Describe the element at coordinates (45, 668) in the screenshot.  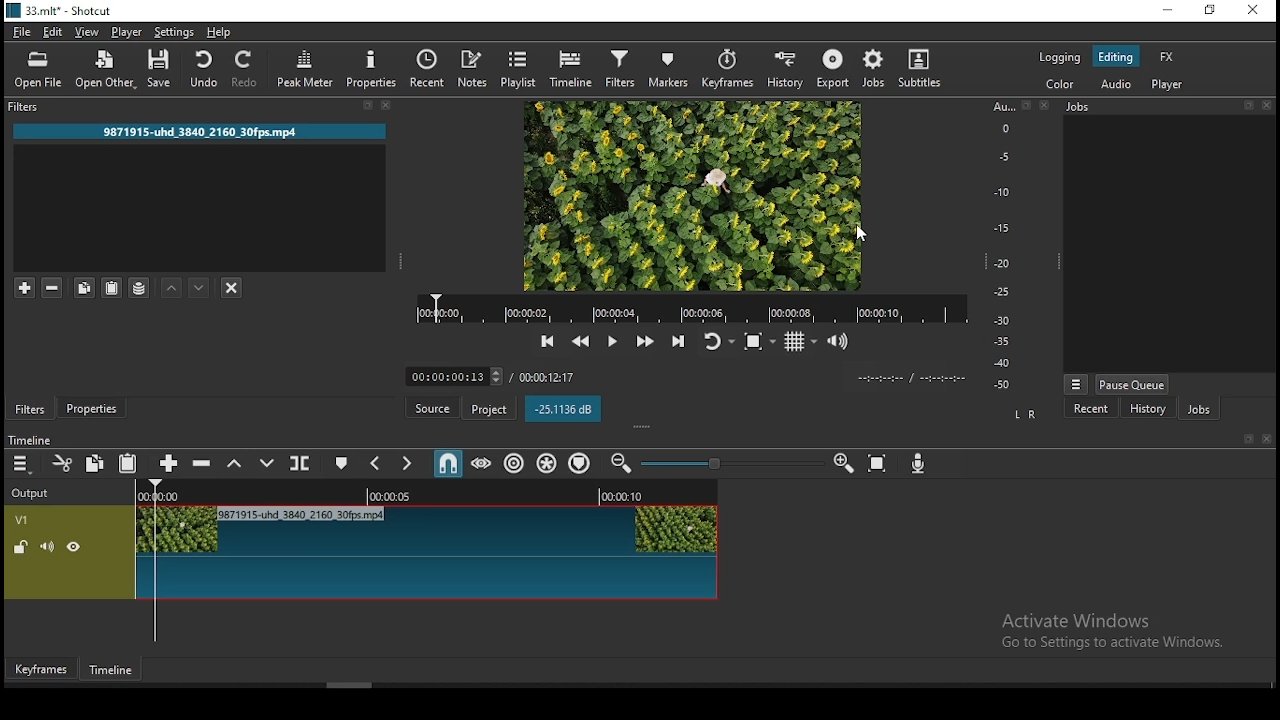
I see `keyframes` at that location.